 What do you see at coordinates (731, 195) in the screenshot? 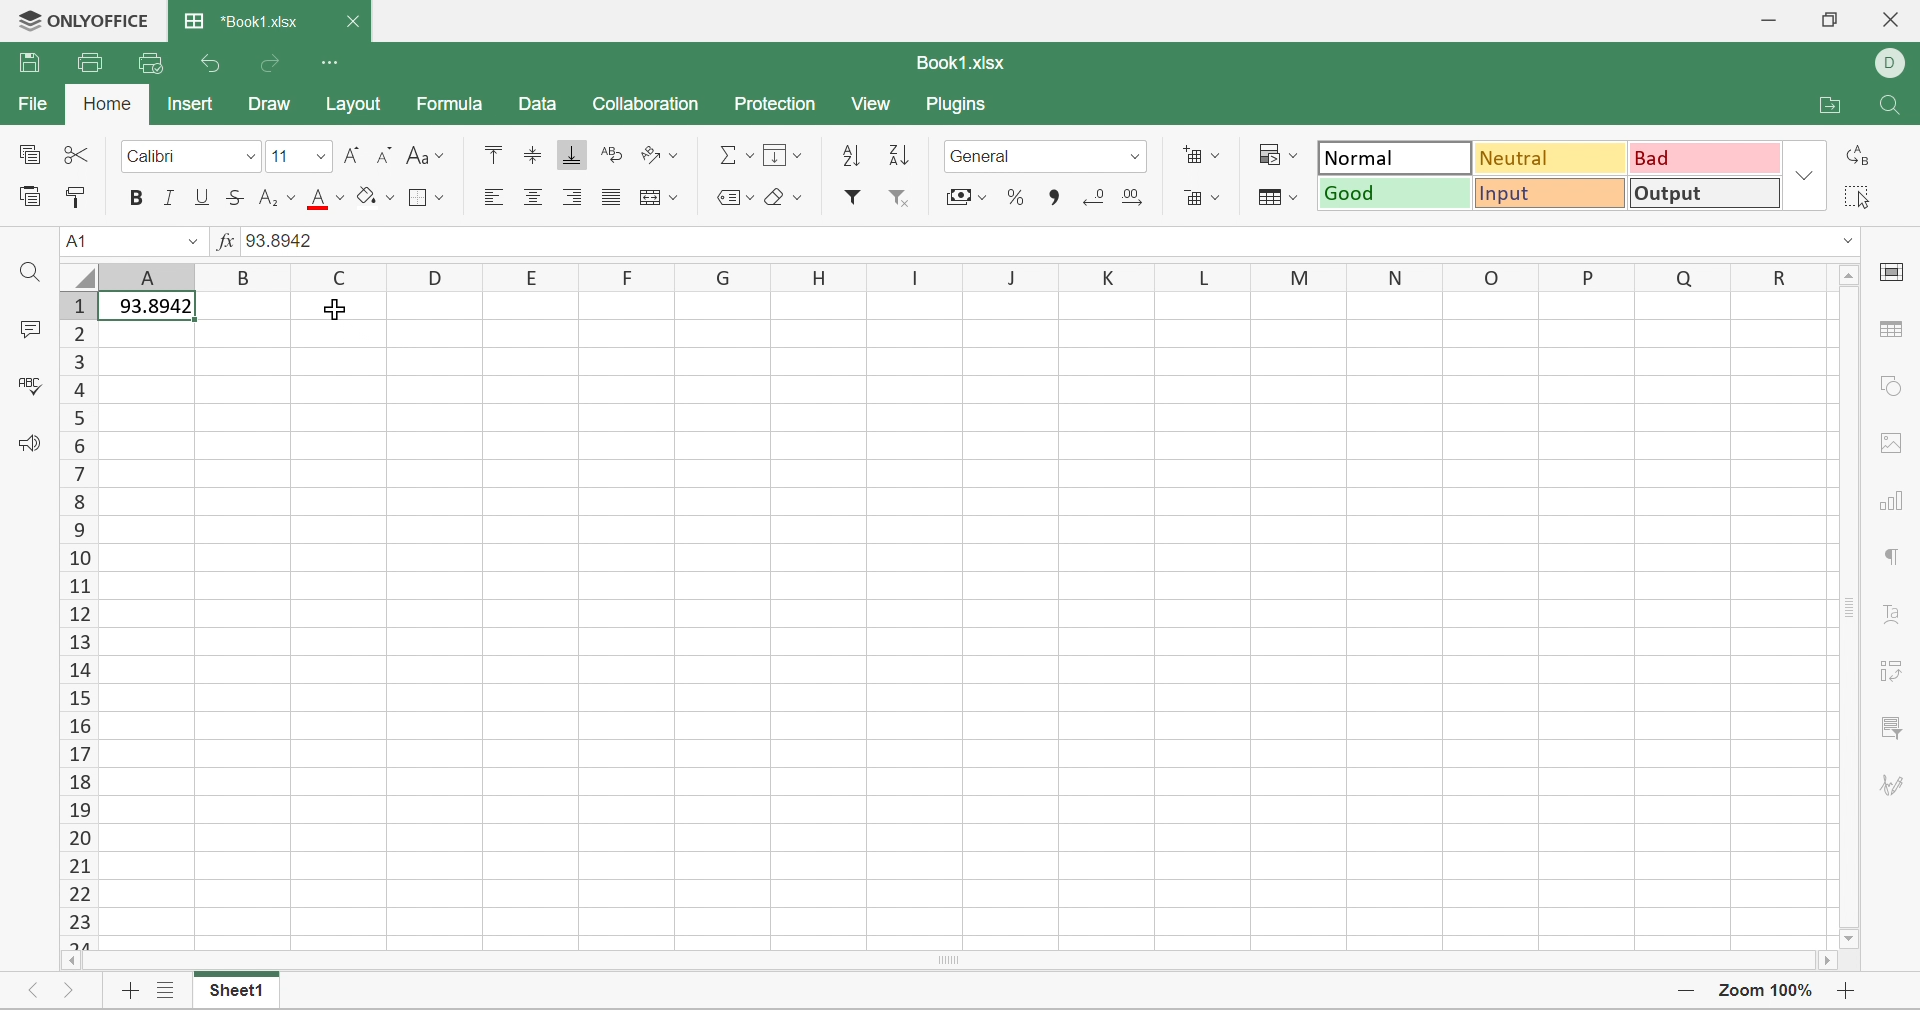
I see `Named ranges` at bounding box center [731, 195].